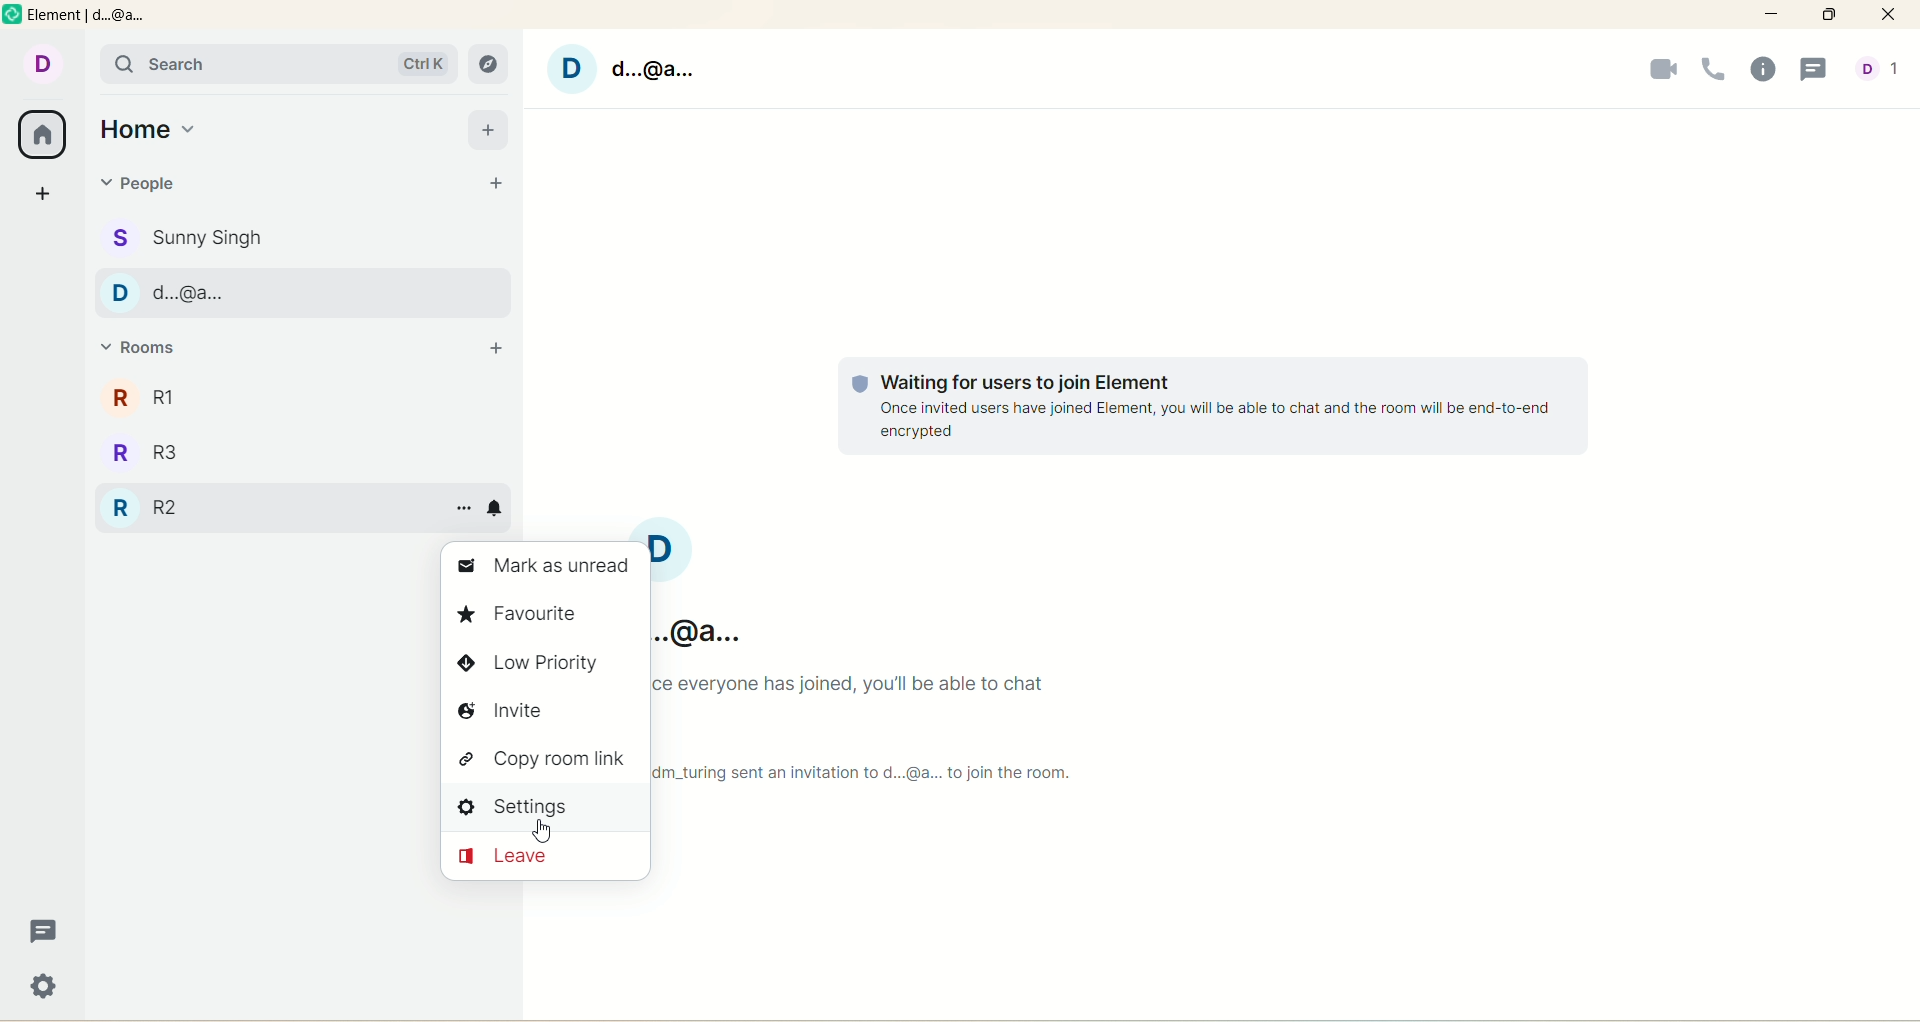 The width and height of the screenshot is (1920, 1022). I want to click on R3, so click(300, 449).